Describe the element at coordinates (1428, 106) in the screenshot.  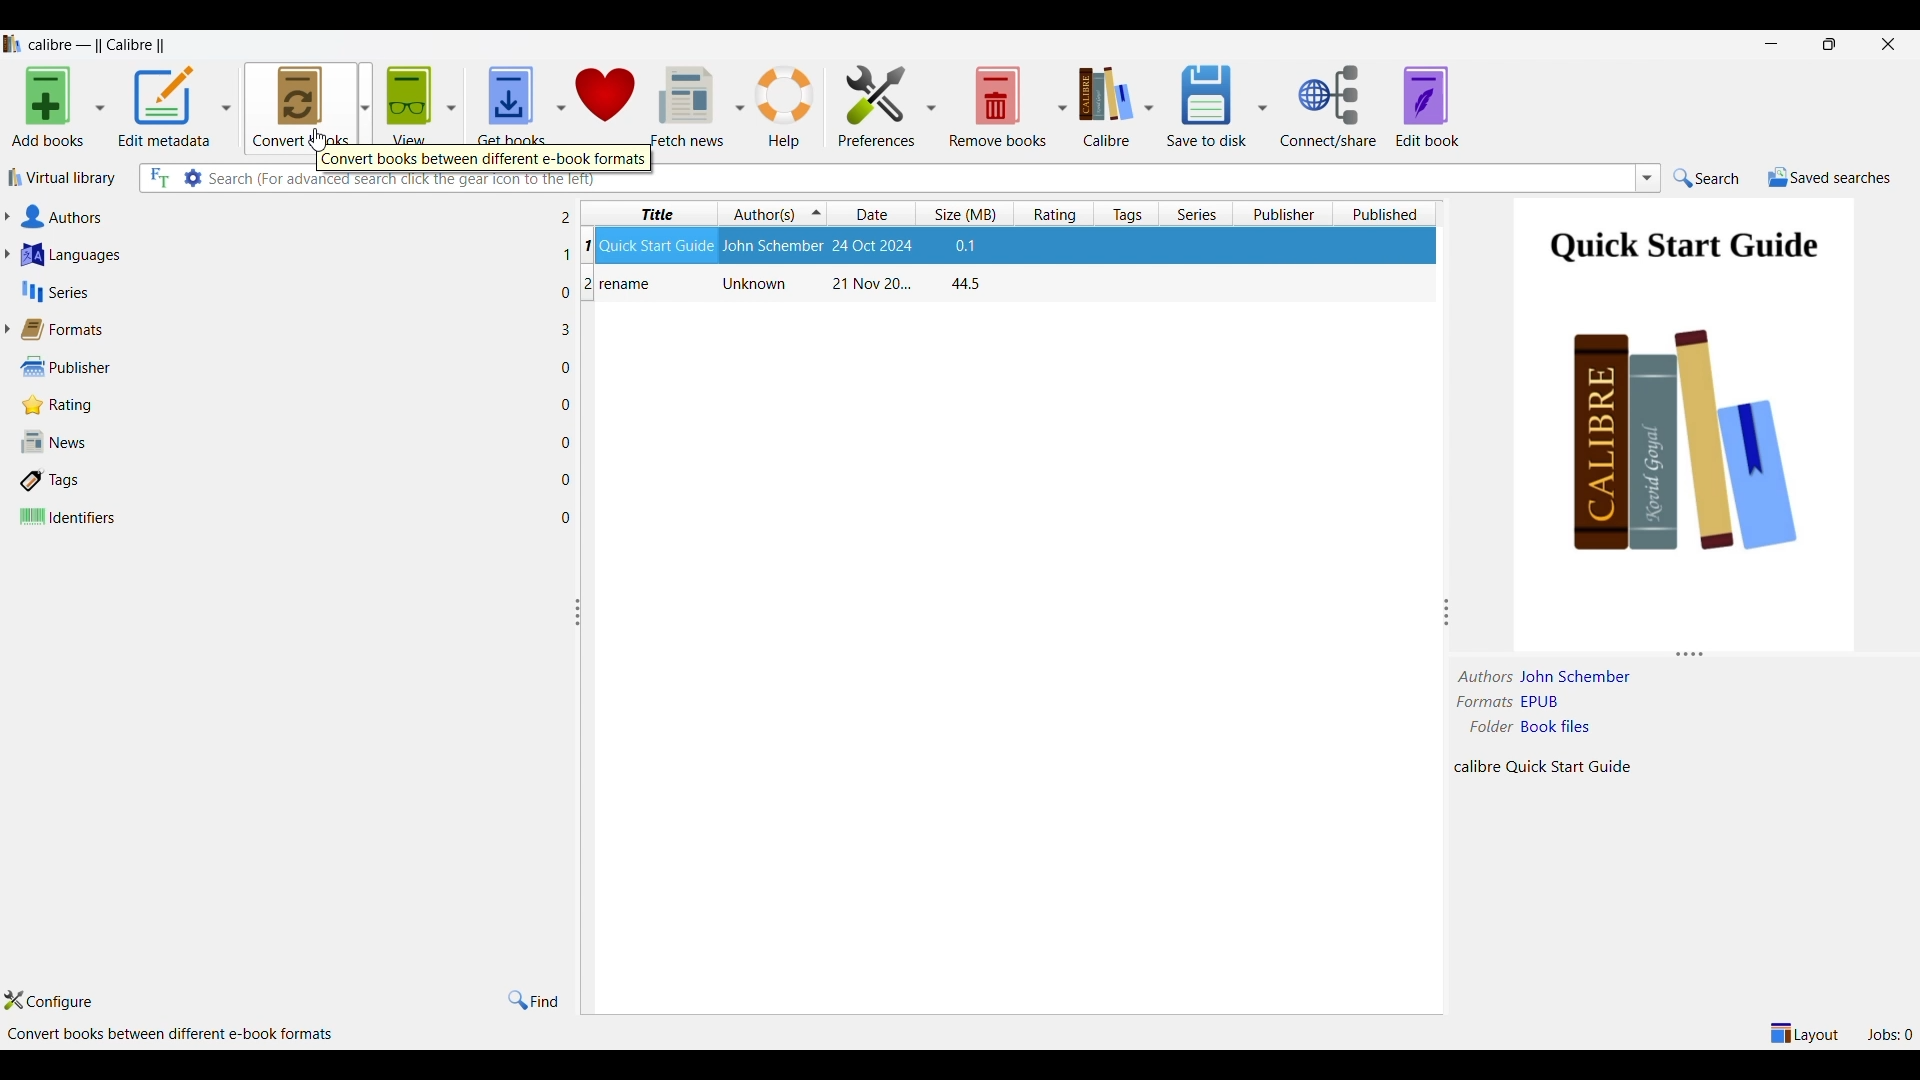
I see `Edit book` at that location.